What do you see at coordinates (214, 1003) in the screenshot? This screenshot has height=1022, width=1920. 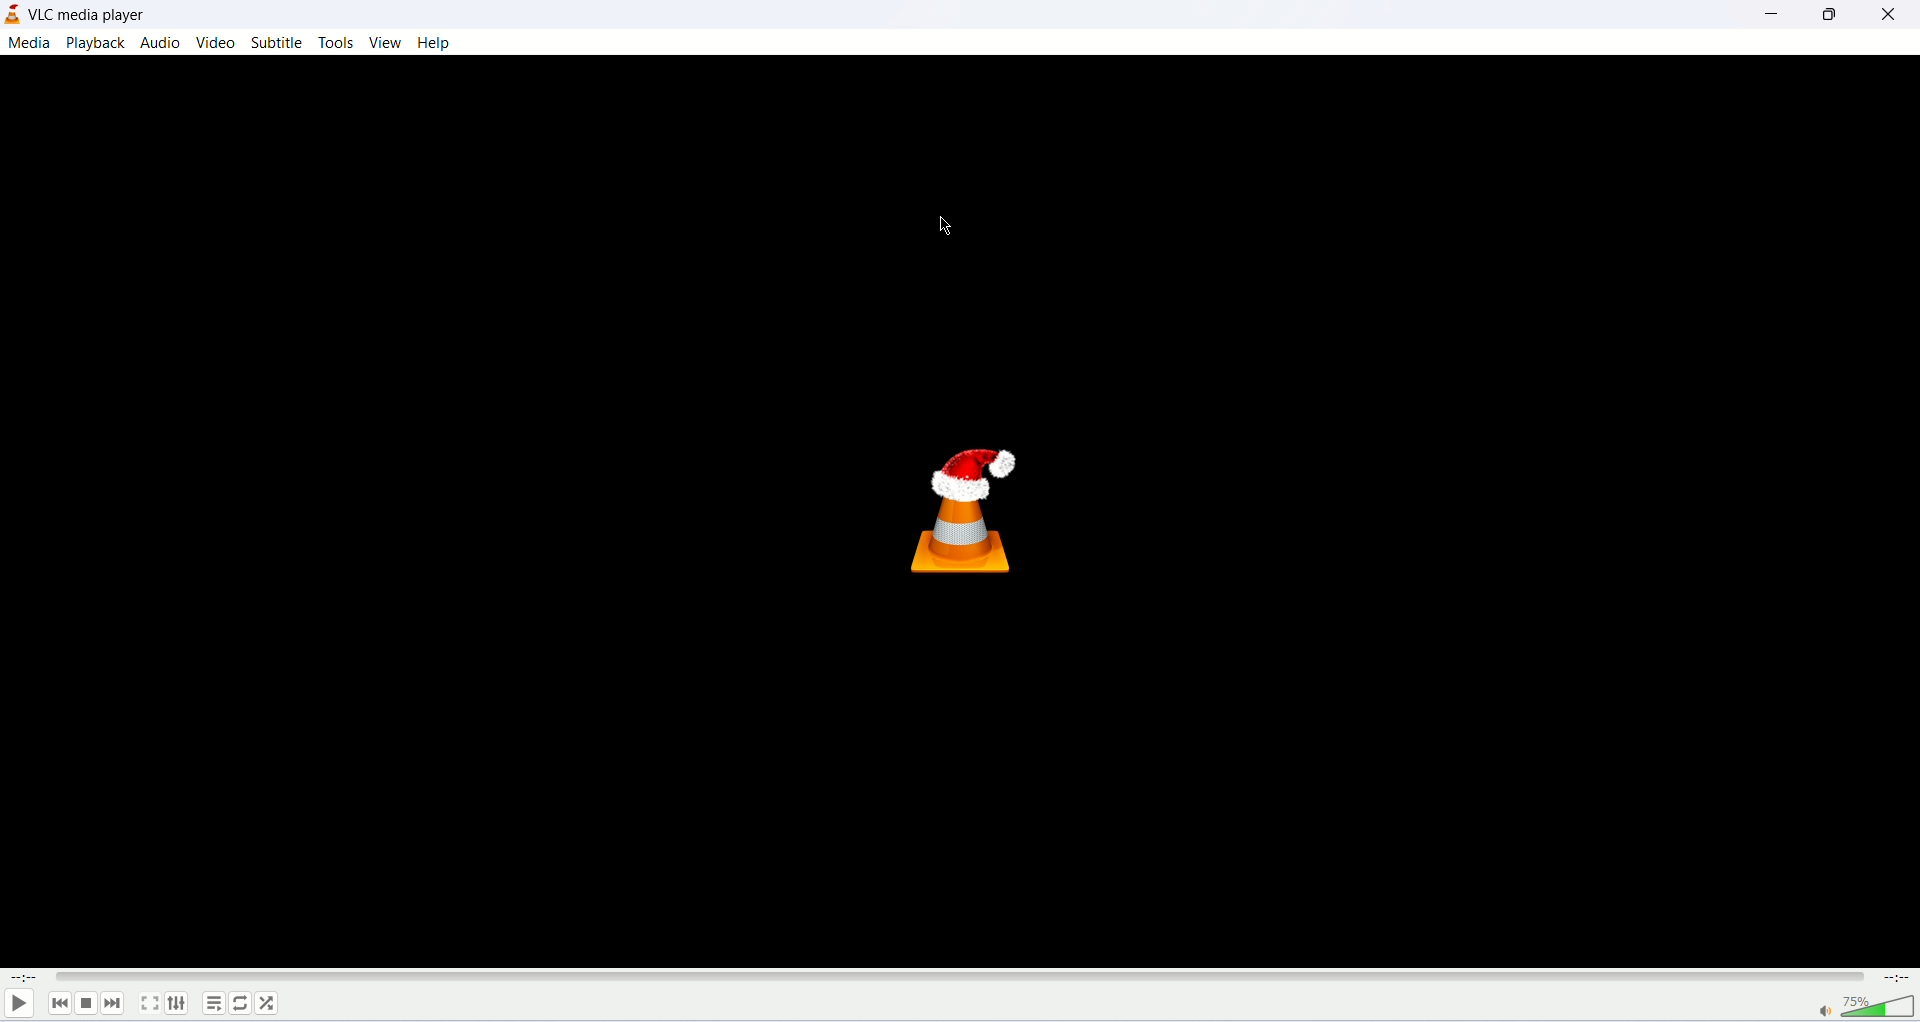 I see `playlist` at bounding box center [214, 1003].